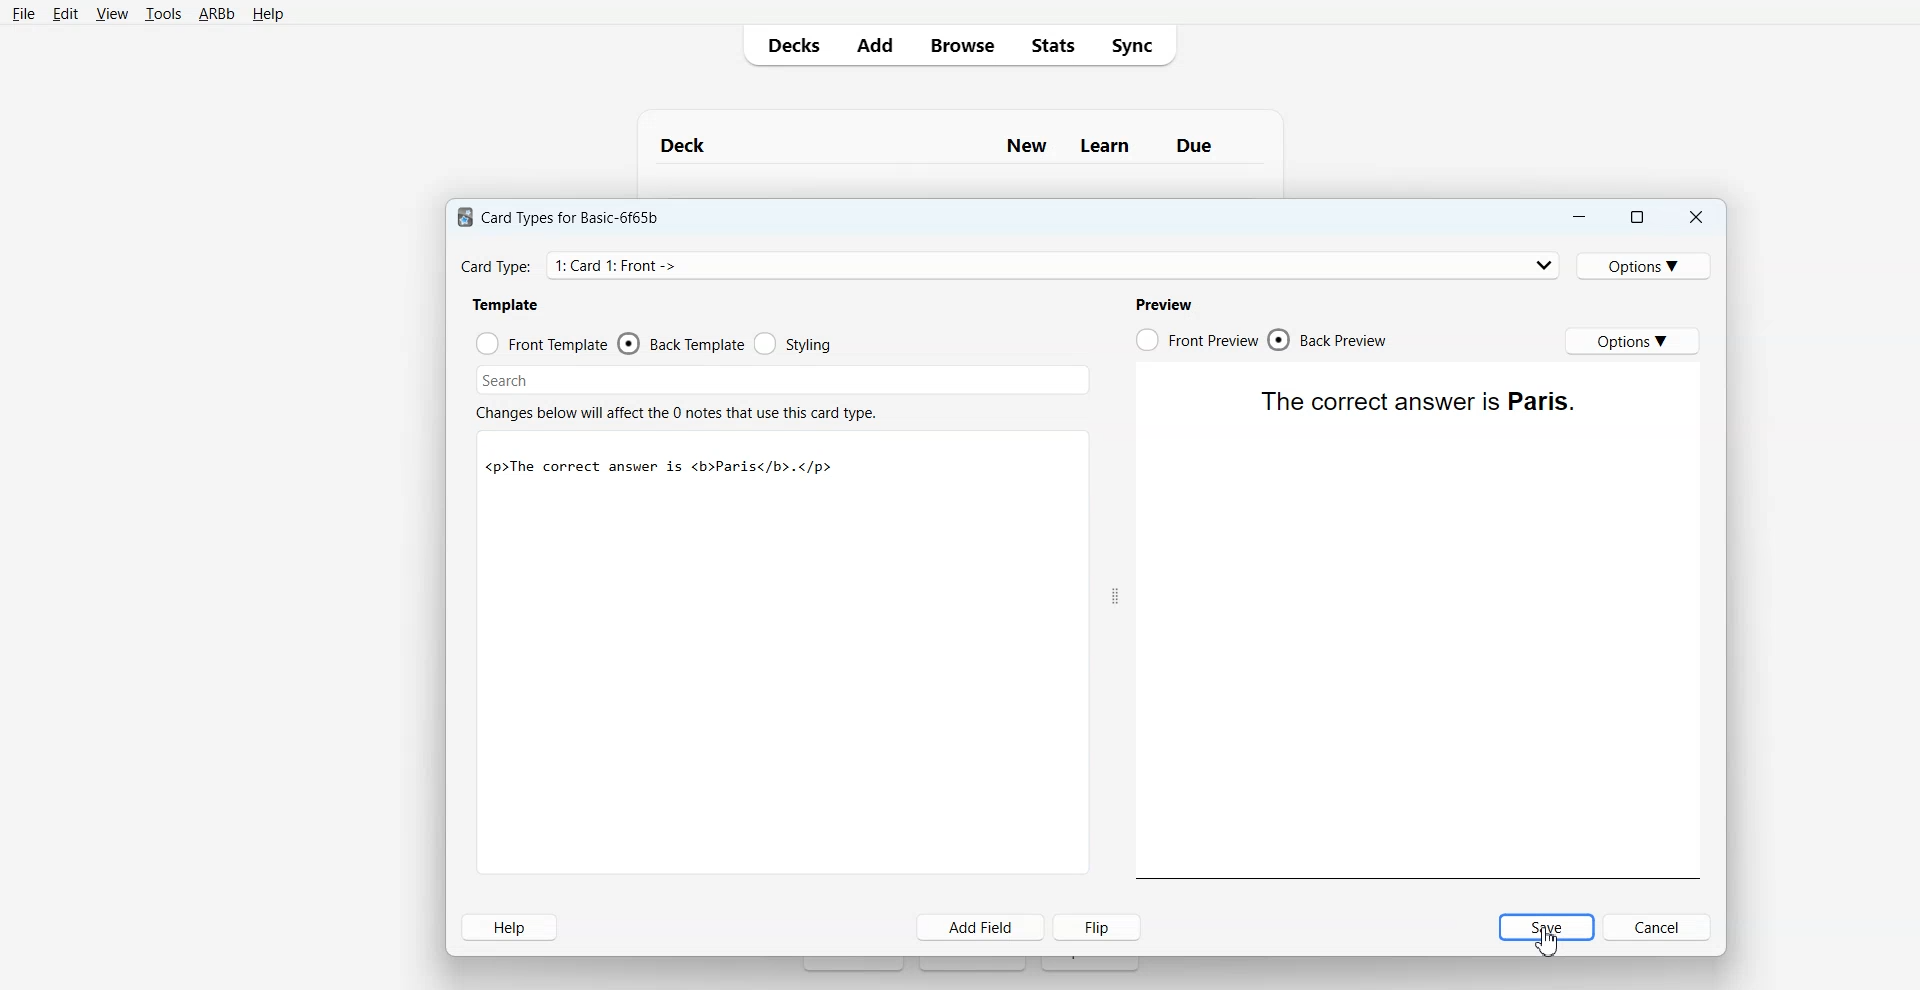 Image resolution: width=1920 pixels, height=990 pixels. What do you see at coordinates (1009, 264) in the screenshot?
I see `Card Type` at bounding box center [1009, 264].